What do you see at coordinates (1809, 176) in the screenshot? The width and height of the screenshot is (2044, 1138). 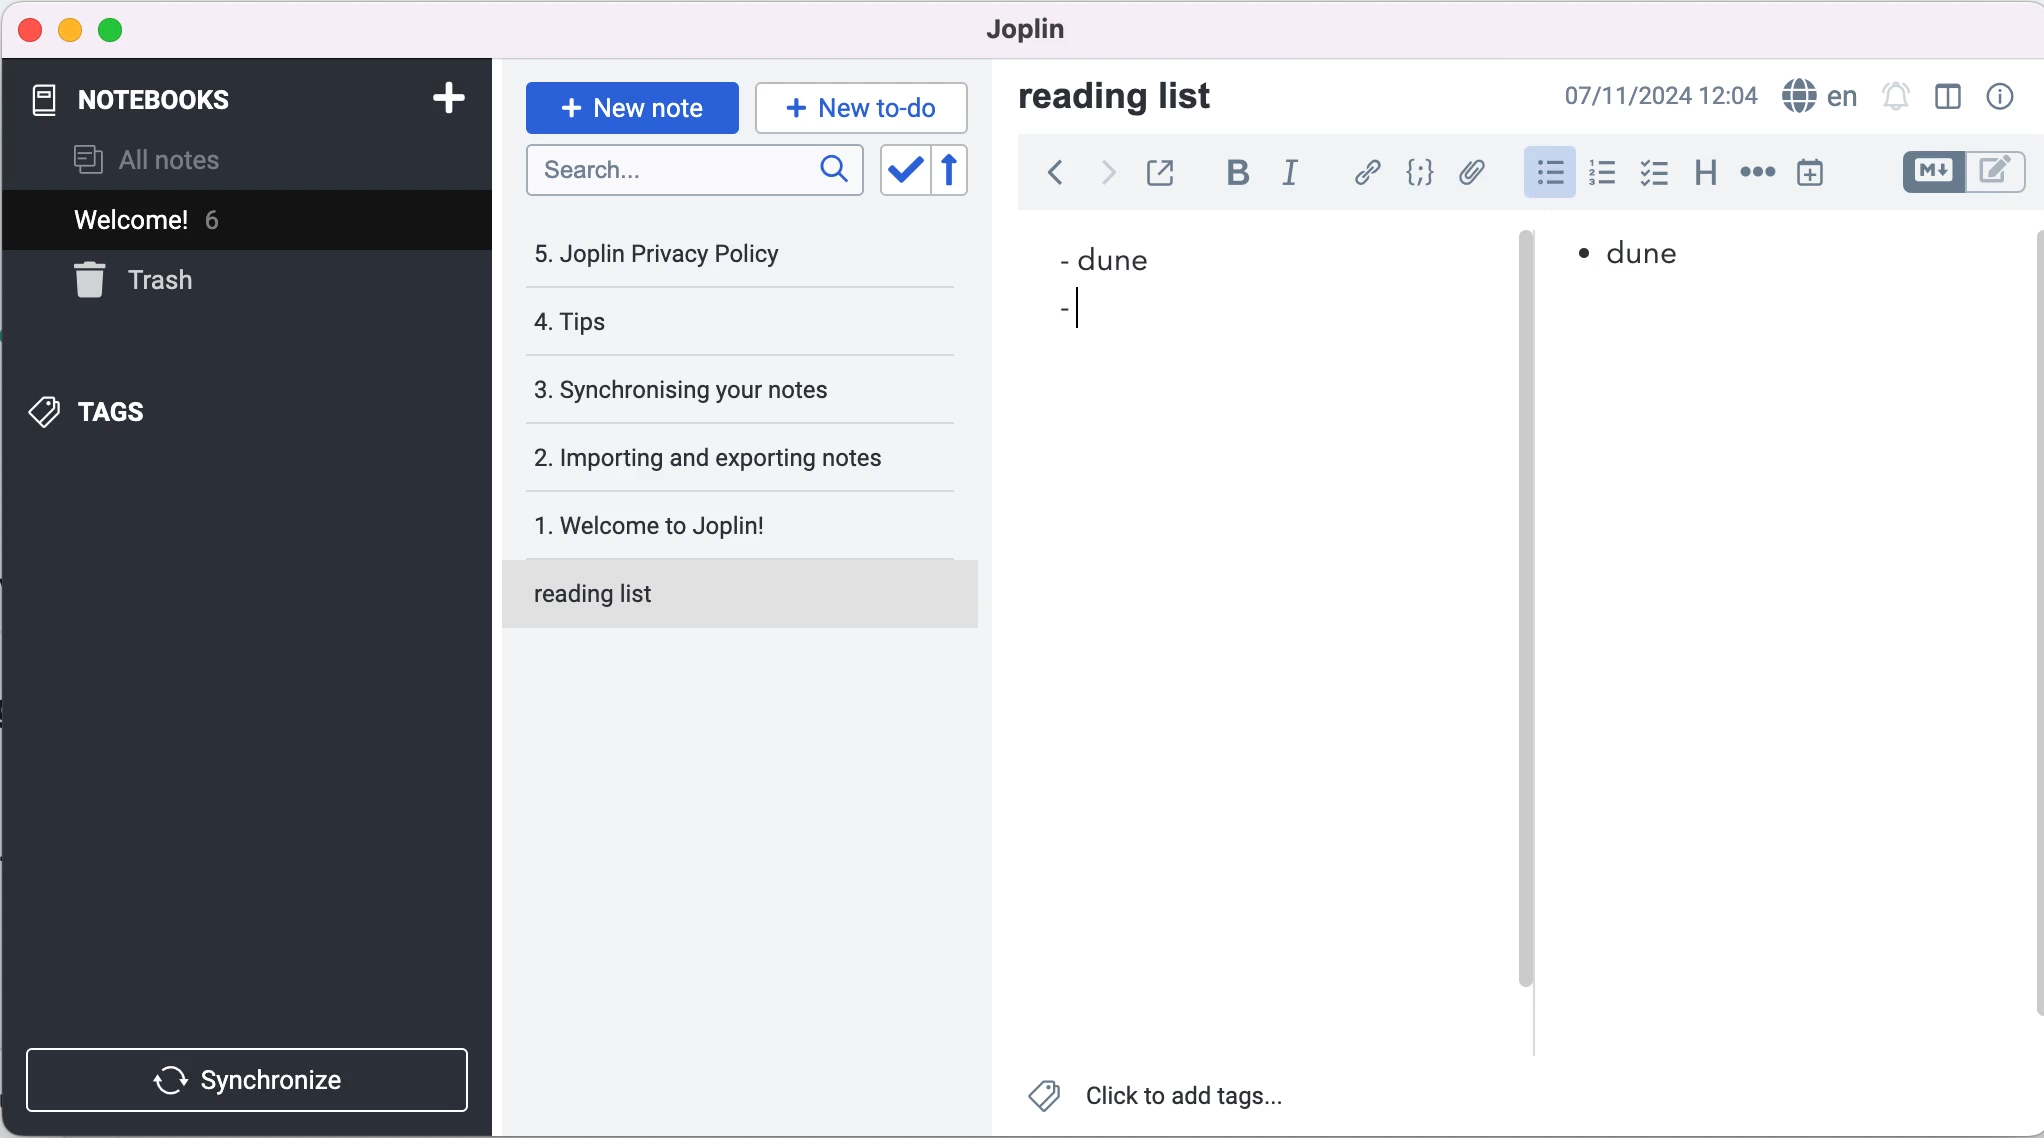 I see `insert time` at bounding box center [1809, 176].